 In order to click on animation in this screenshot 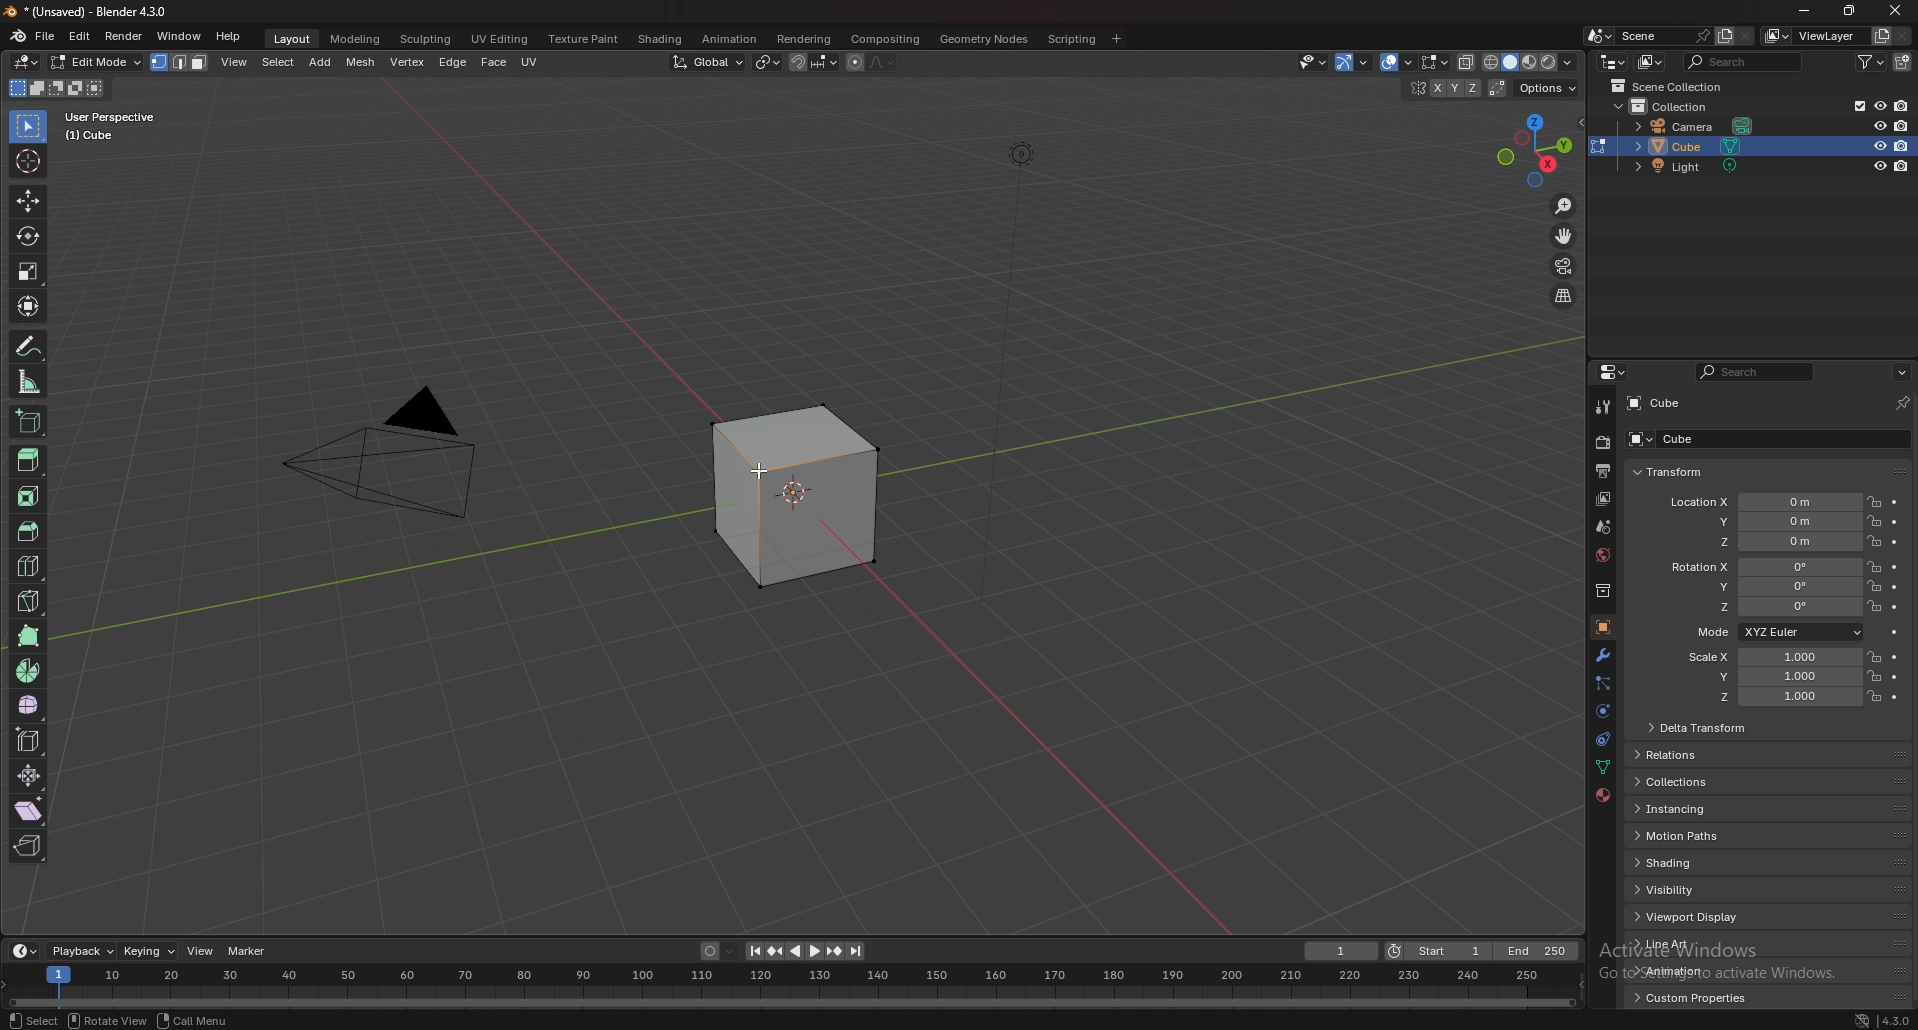, I will do `click(732, 39)`.